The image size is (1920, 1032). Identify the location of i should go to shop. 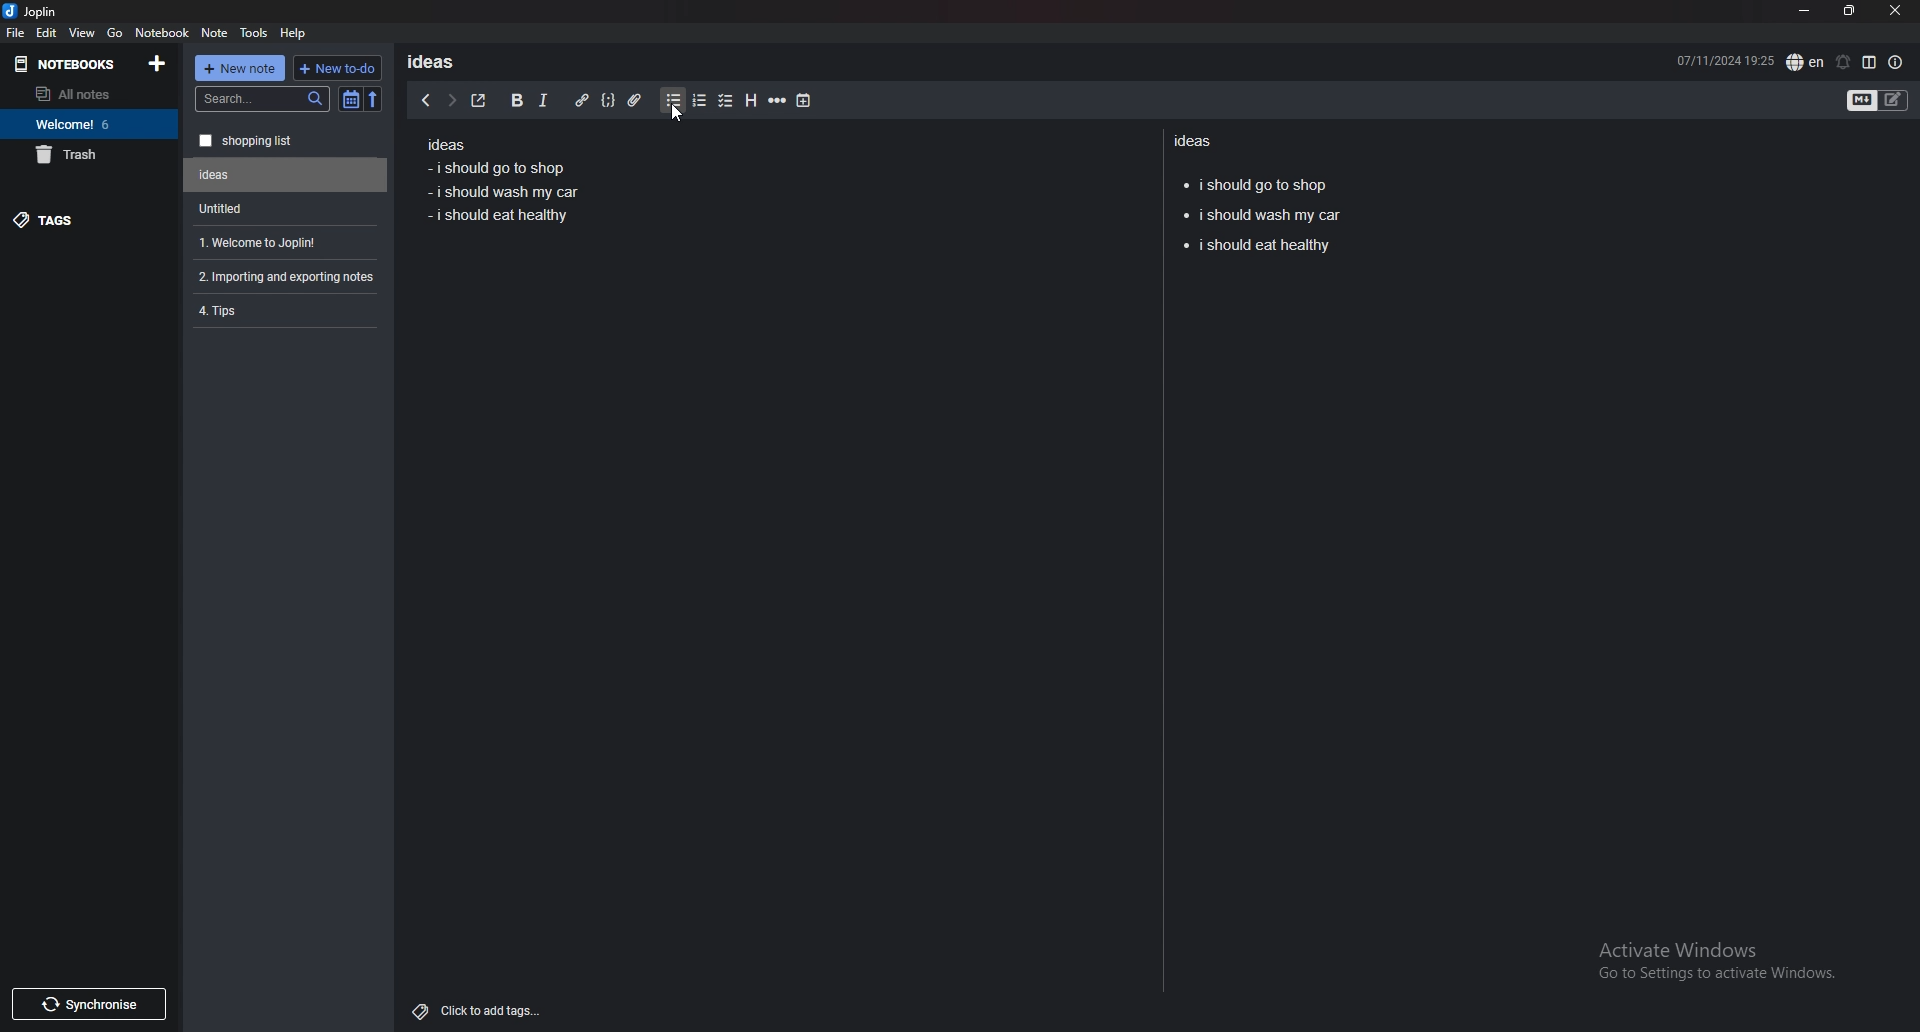
(494, 167).